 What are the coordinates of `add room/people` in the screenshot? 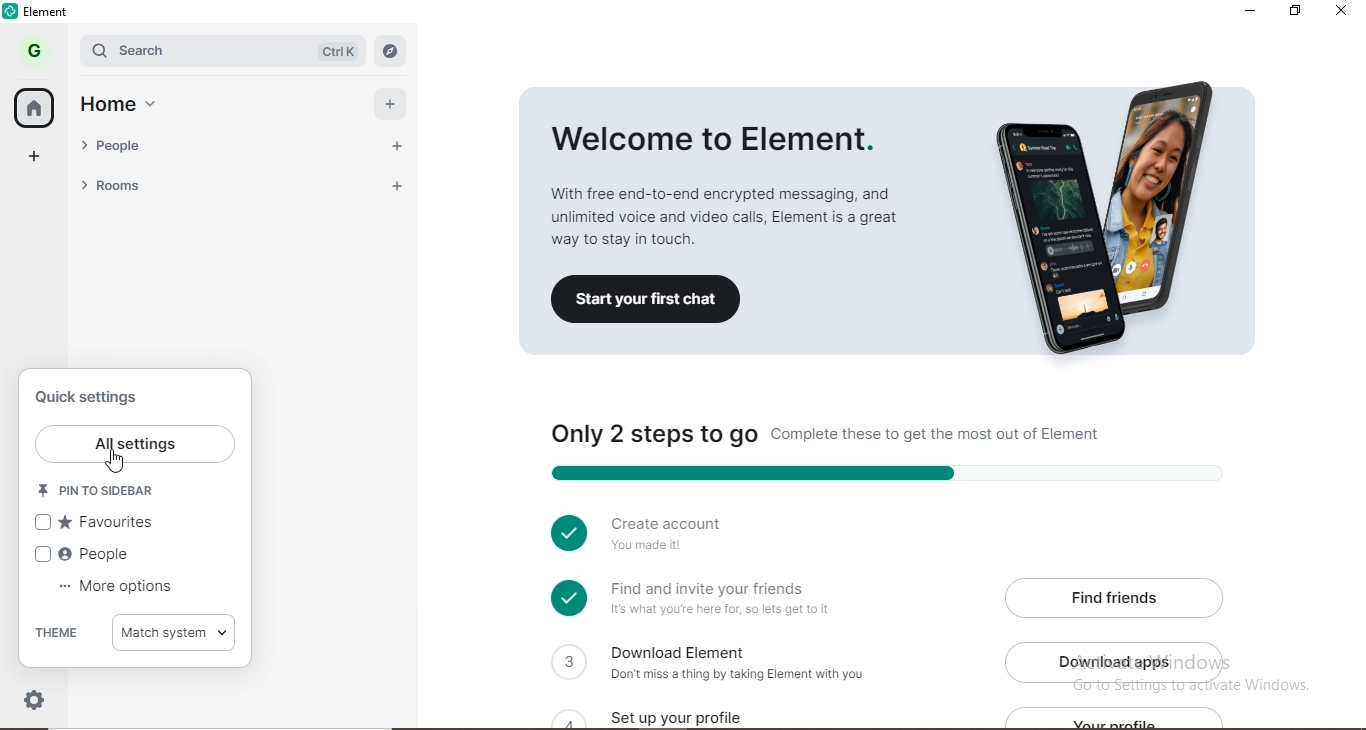 It's located at (393, 101).